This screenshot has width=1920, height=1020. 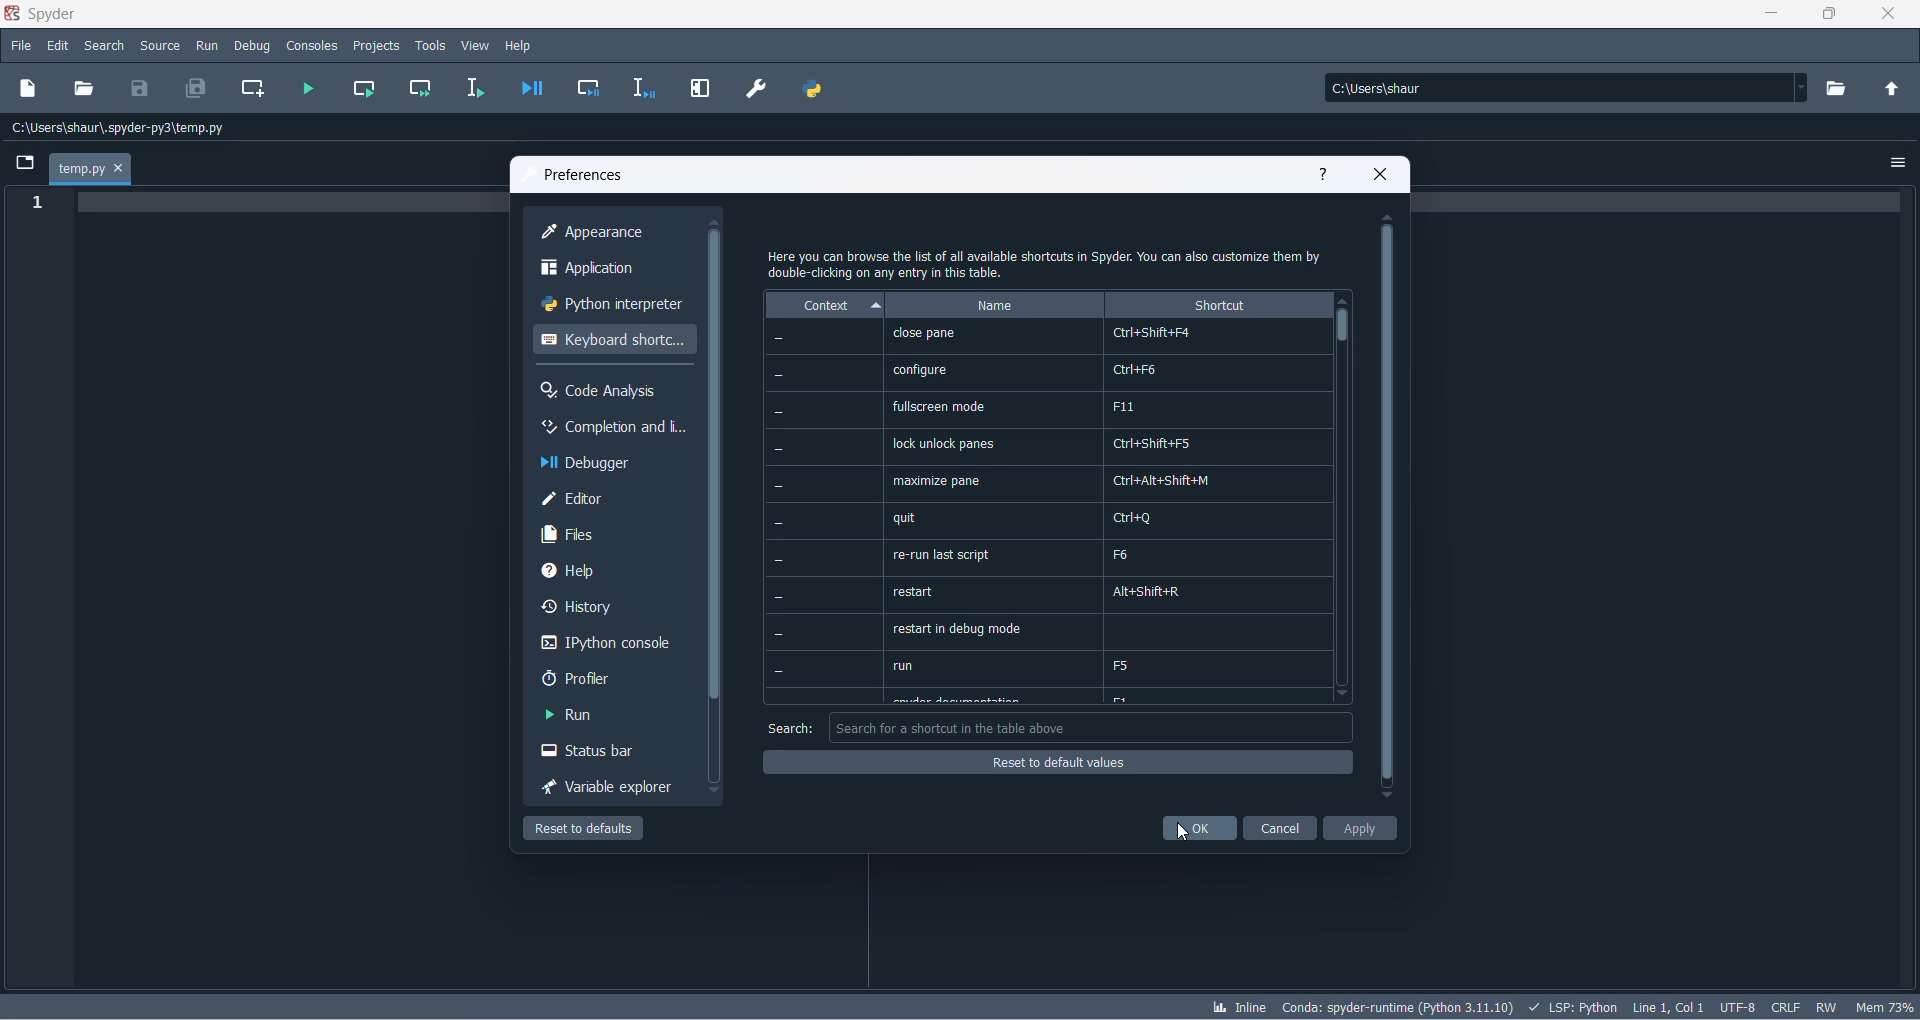 What do you see at coordinates (611, 498) in the screenshot?
I see `editor` at bounding box center [611, 498].